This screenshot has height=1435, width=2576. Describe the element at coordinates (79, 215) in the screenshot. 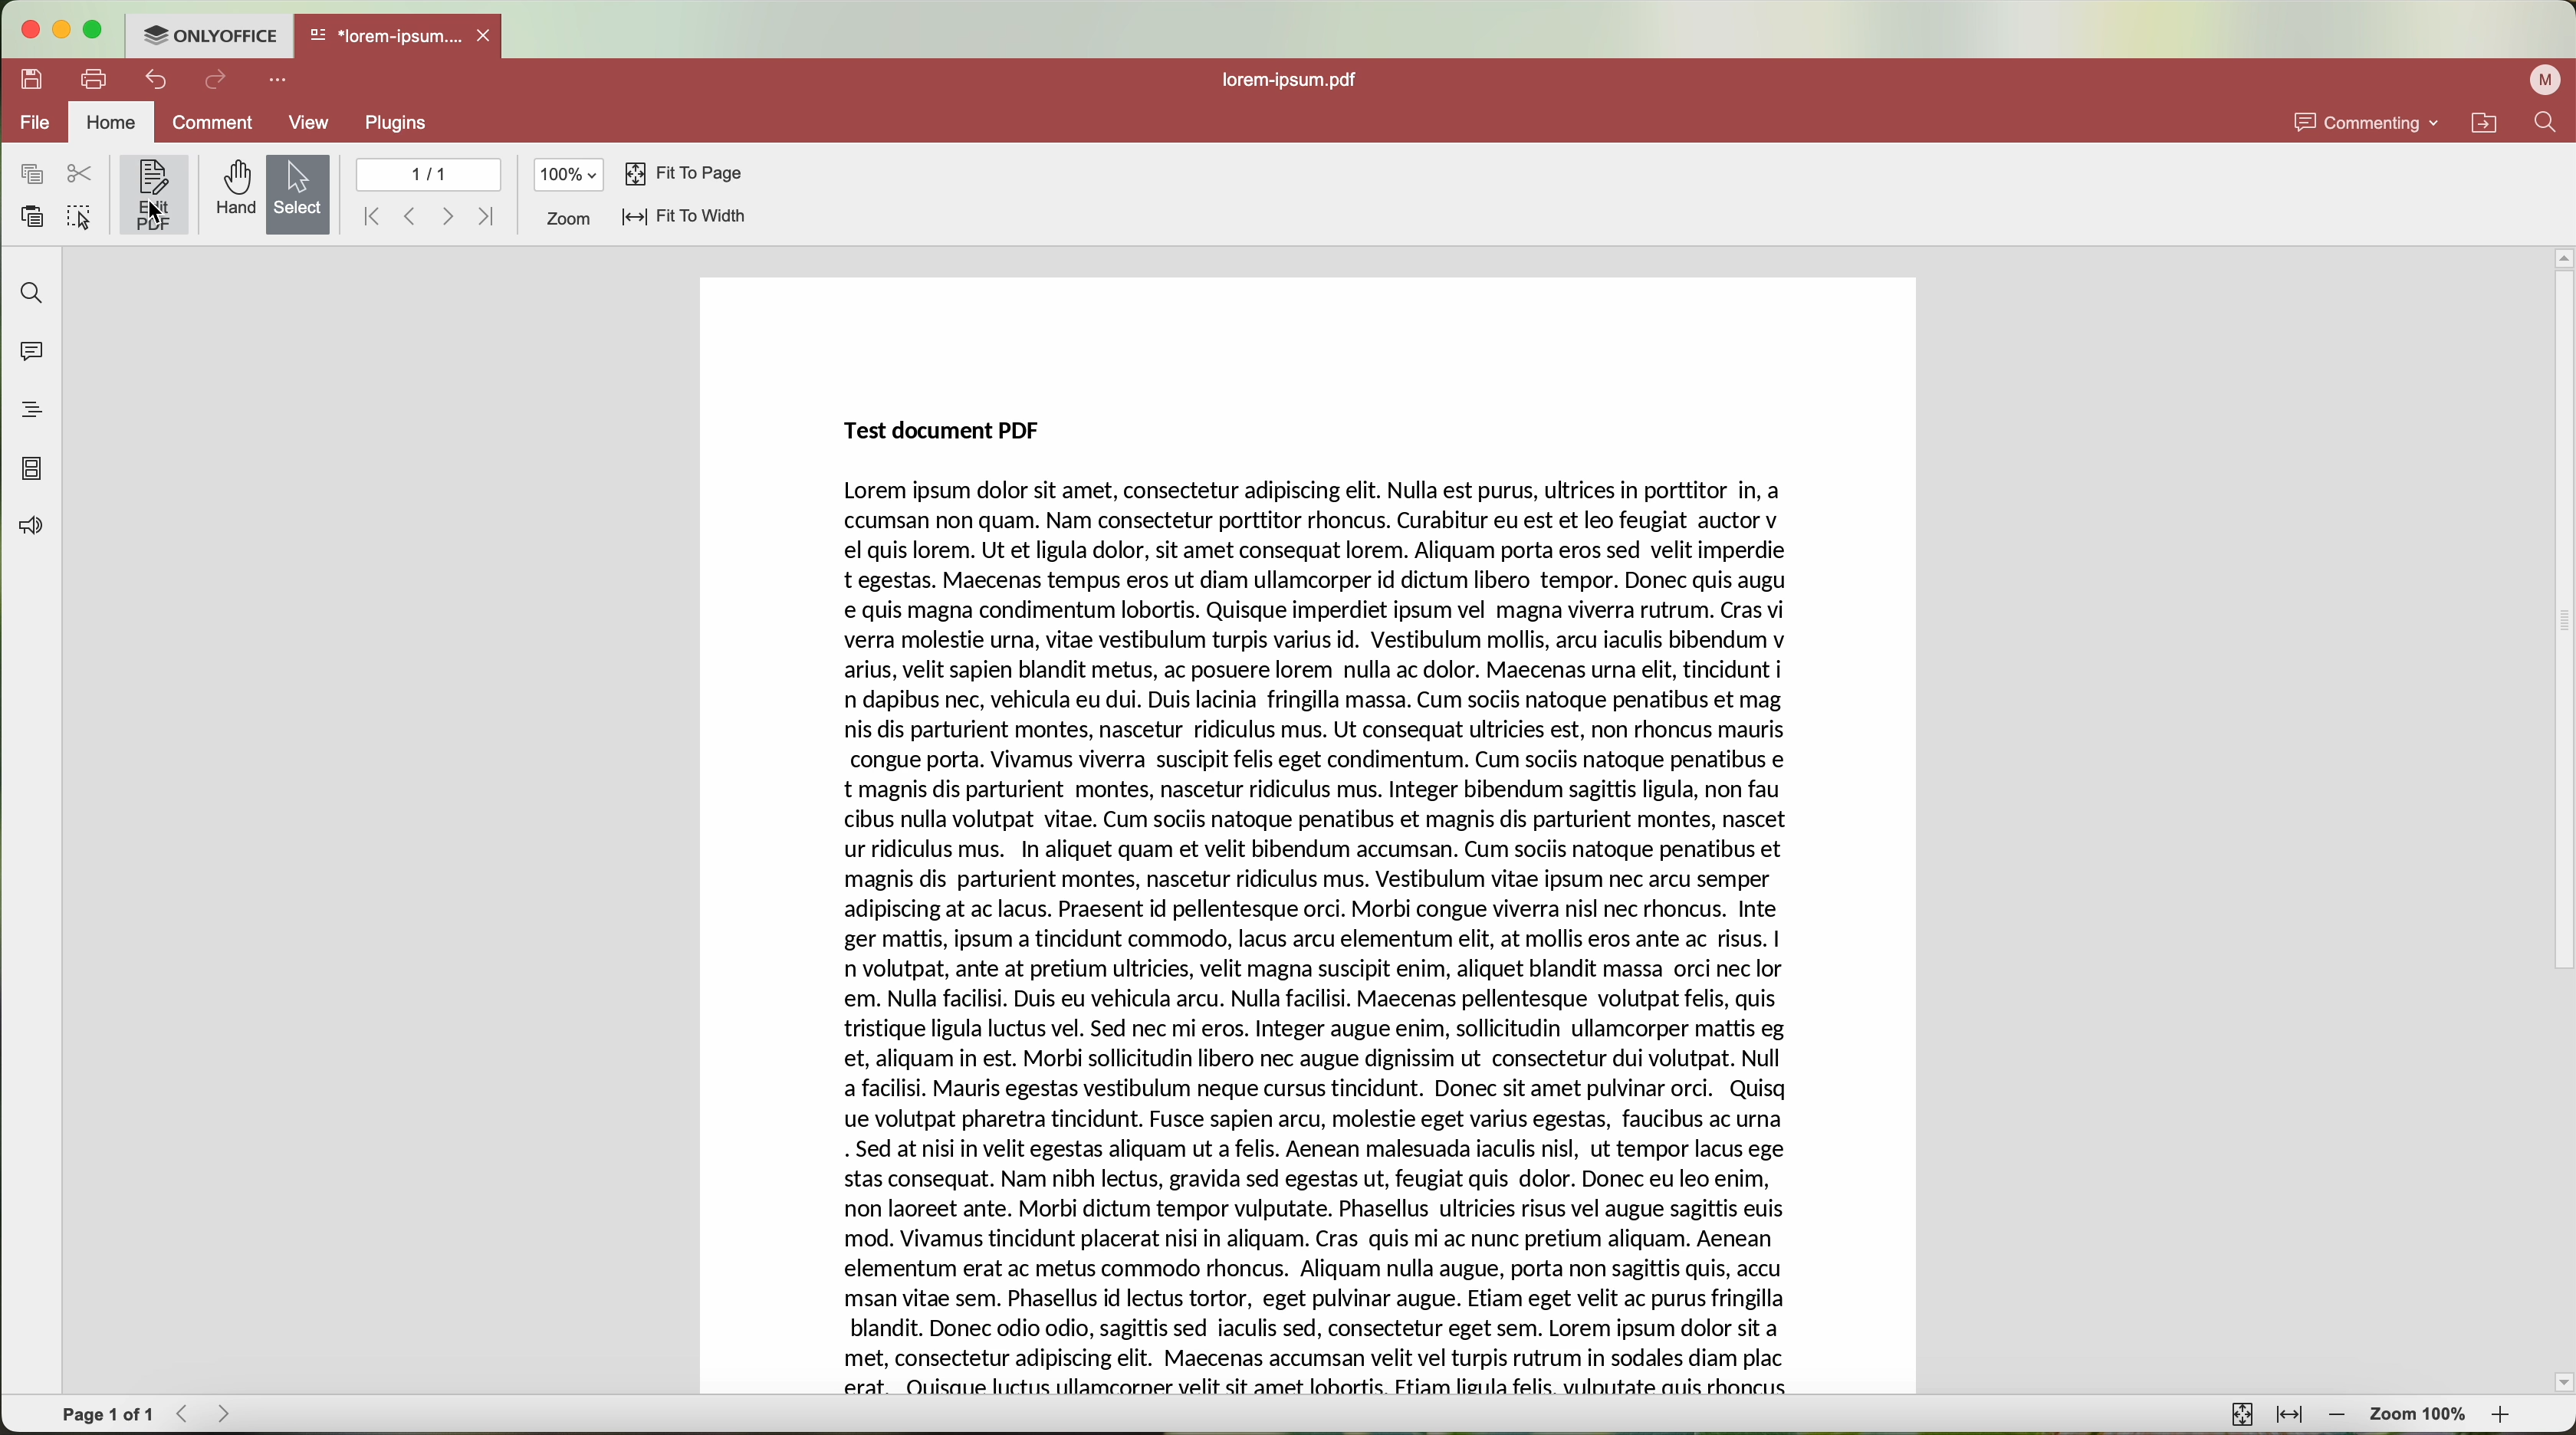

I see `select all` at that location.